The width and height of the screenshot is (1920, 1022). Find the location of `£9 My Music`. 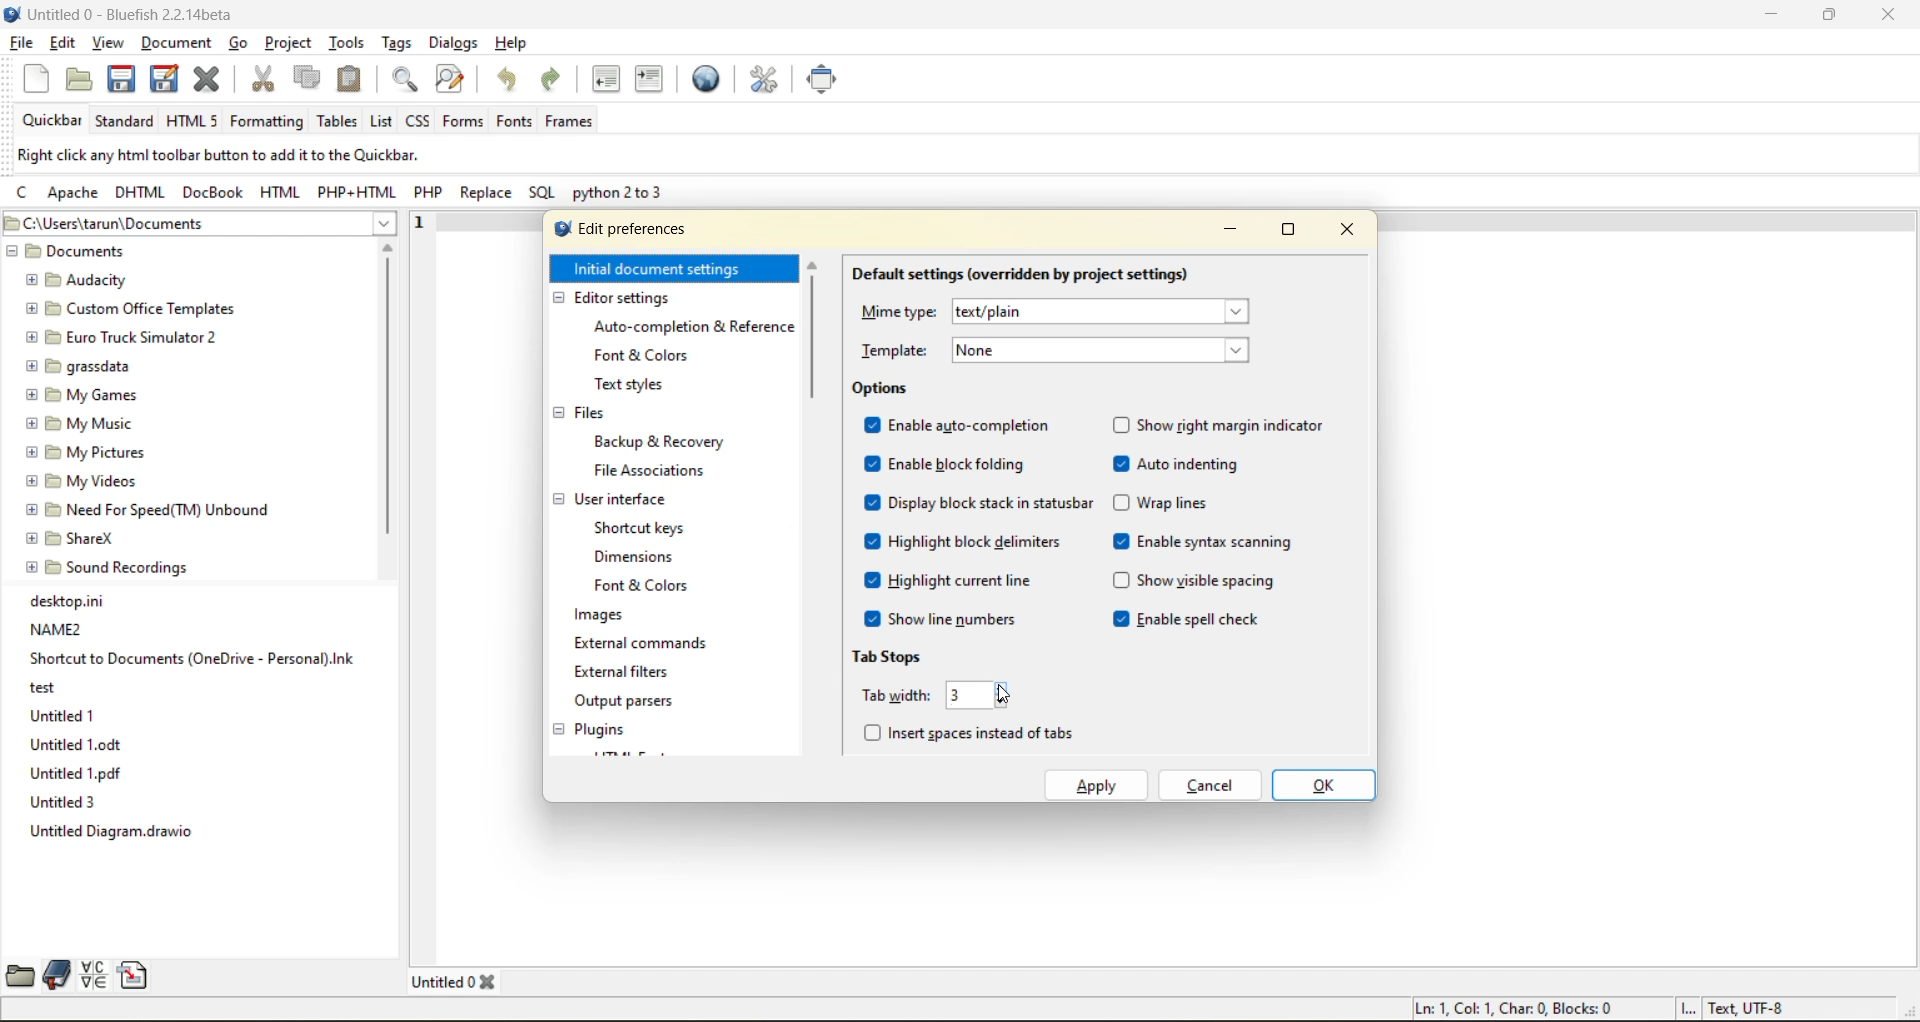

£9 My Music is located at coordinates (79, 423).